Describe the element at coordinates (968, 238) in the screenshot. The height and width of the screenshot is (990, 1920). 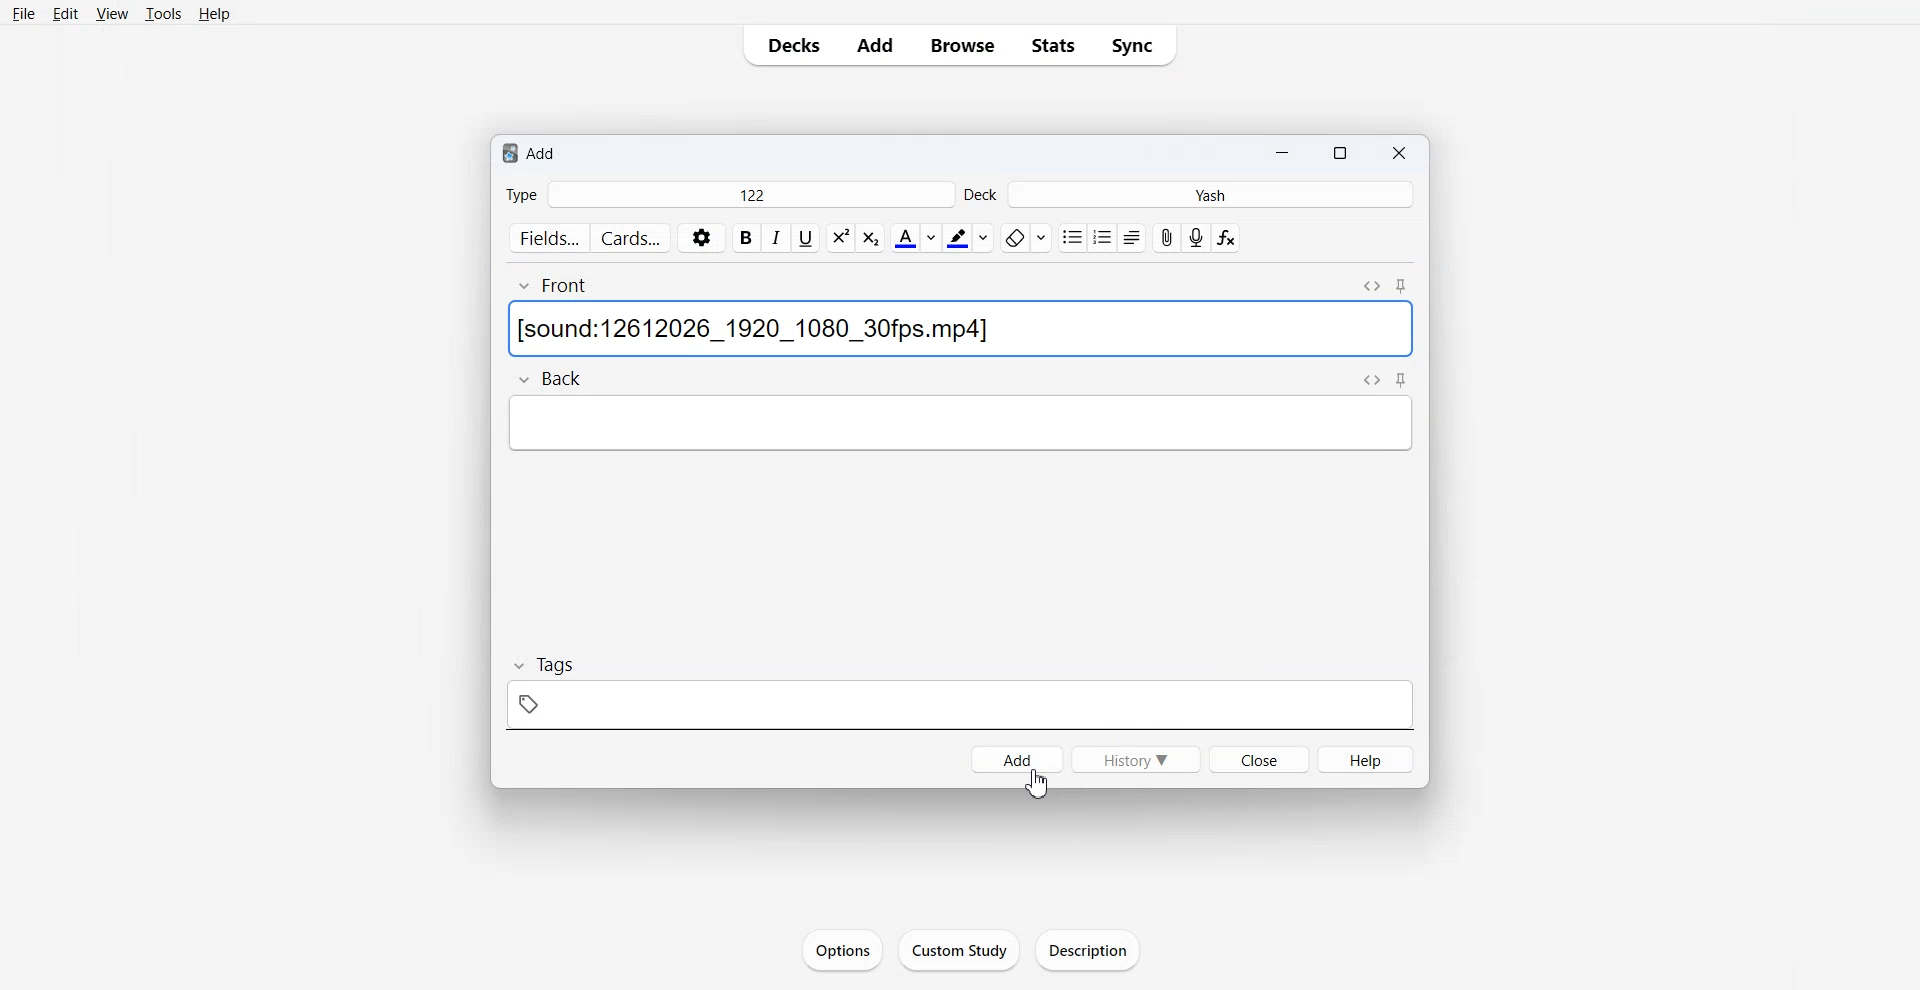
I see `Highlight text color` at that location.